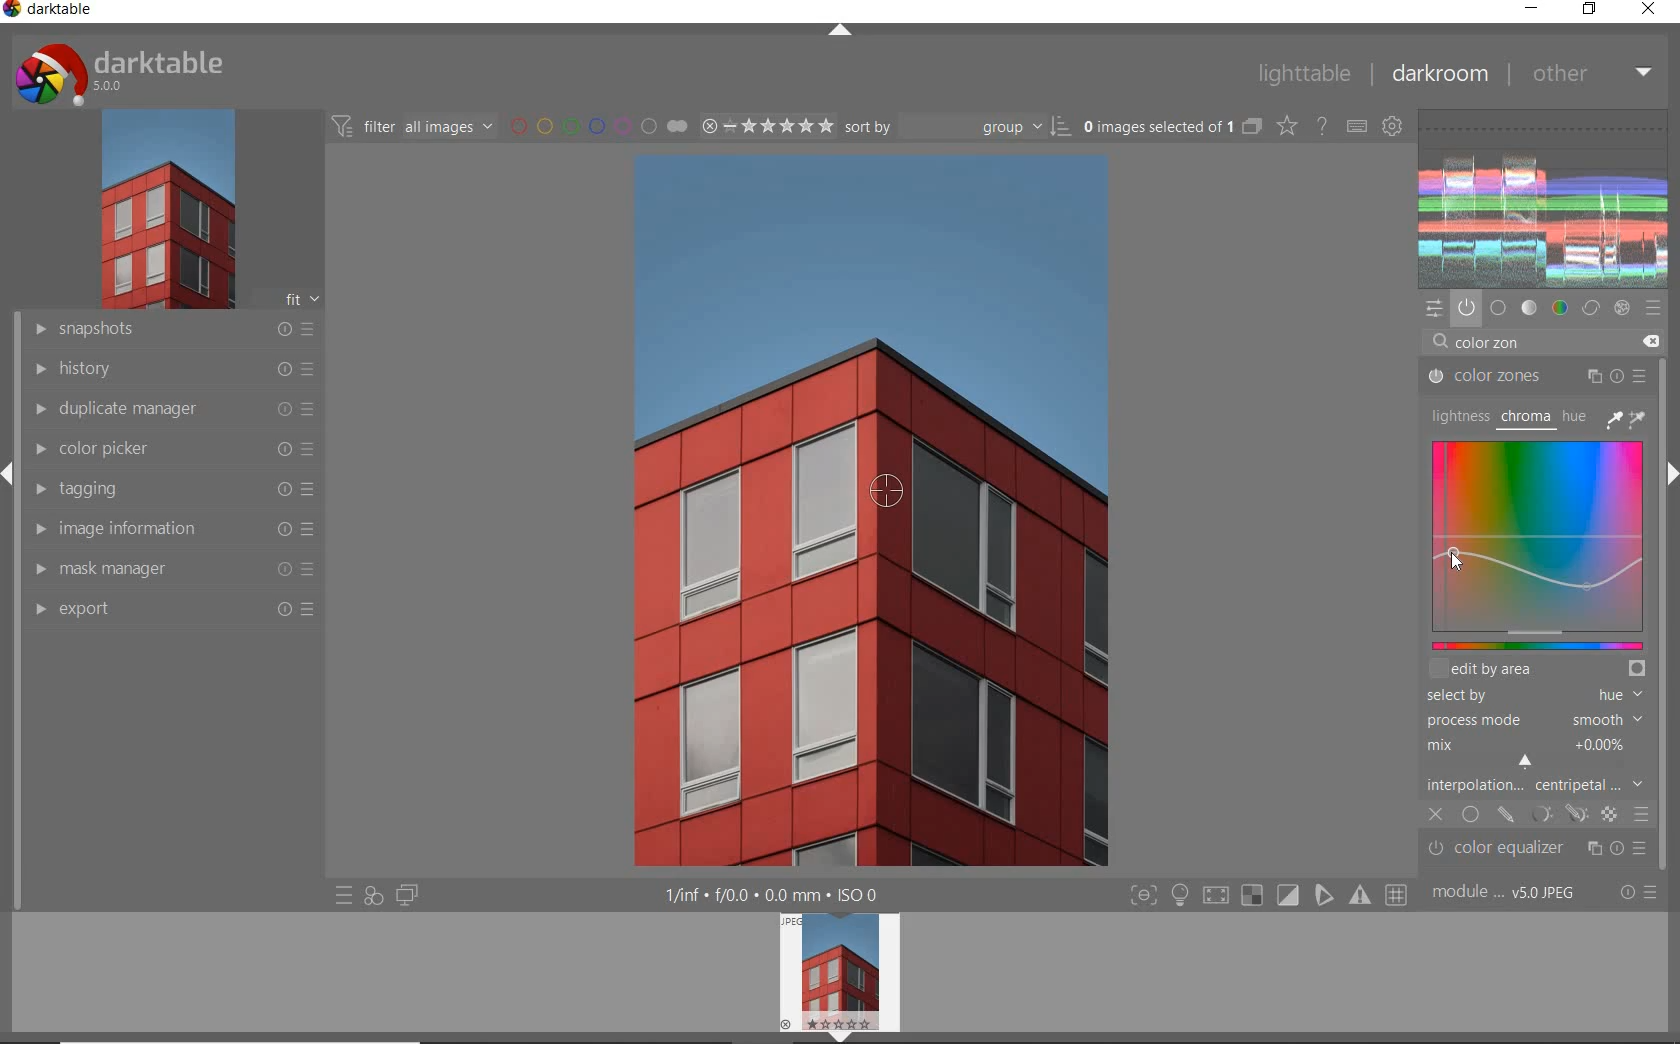  I want to click on quick access to presets, so click(344, 897).